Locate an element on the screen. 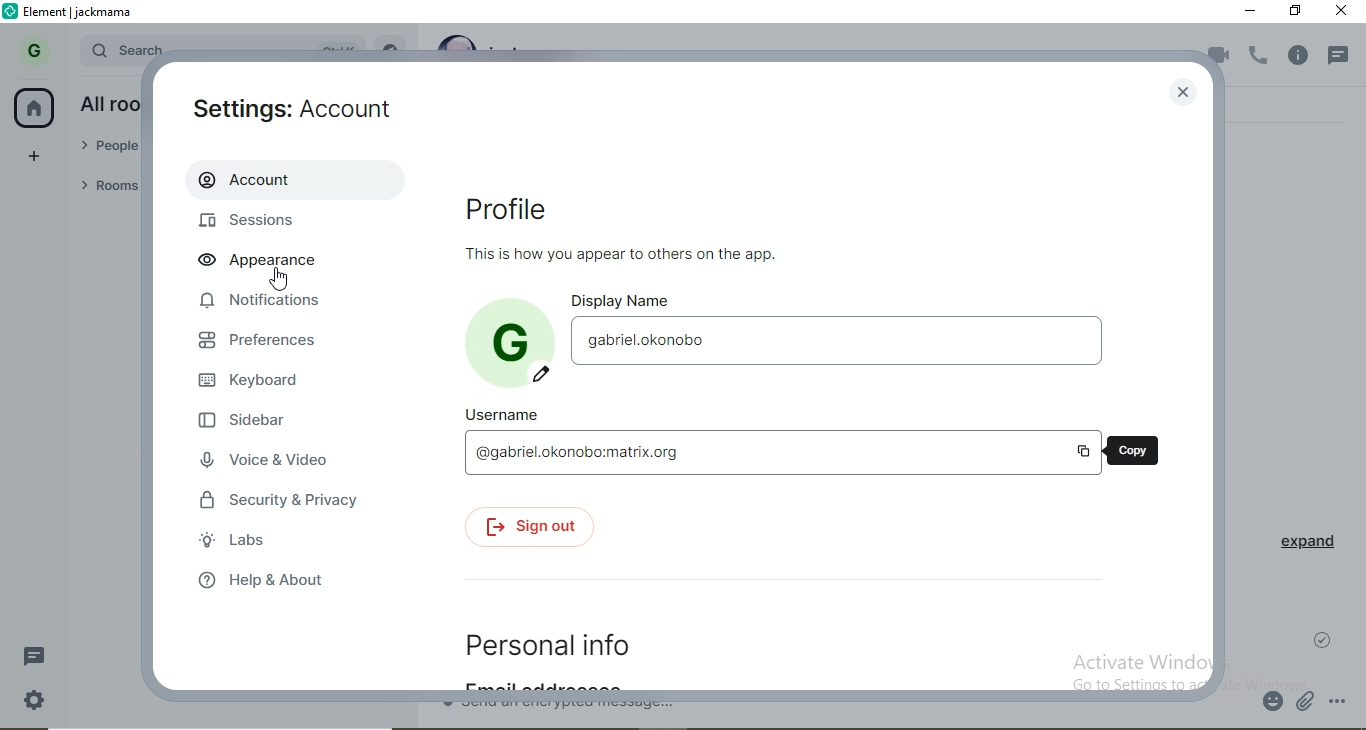 The width and height of the screenshot is (1366, 730). search bar is located at coordinates (125, 47).